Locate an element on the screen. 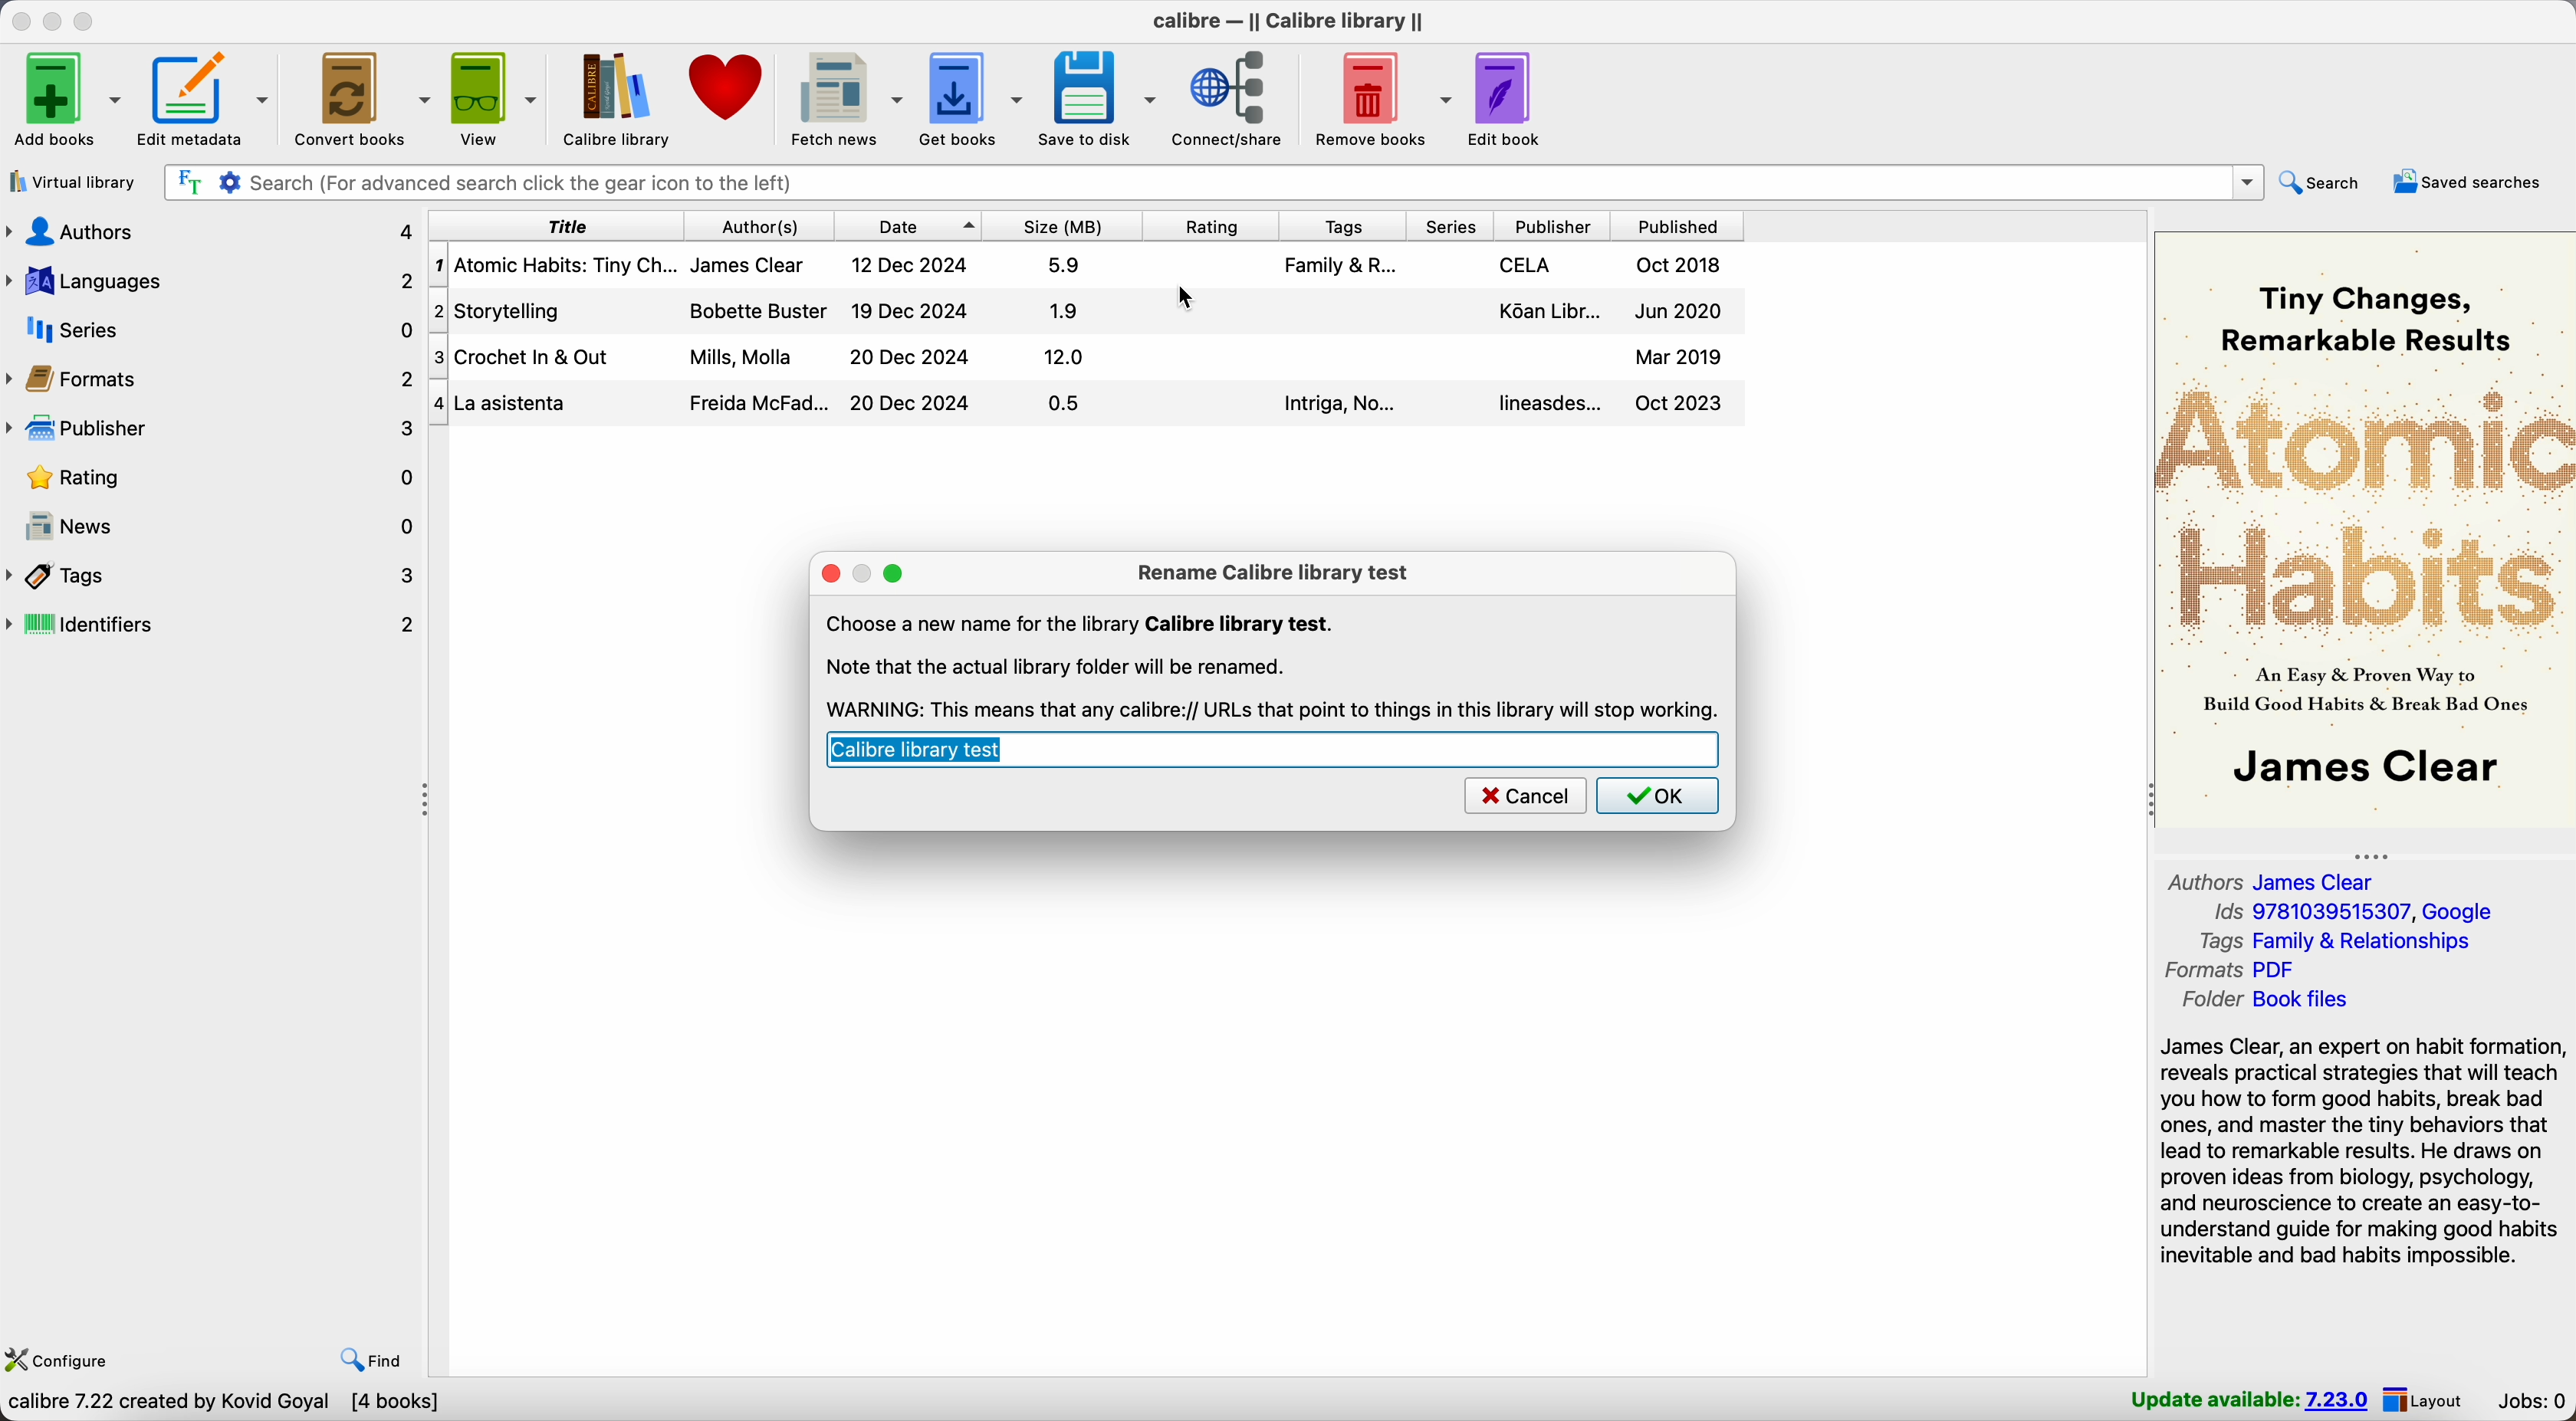 This screenshot has height=1421, width=2576. fetch news is located at coordinates (845, 98).